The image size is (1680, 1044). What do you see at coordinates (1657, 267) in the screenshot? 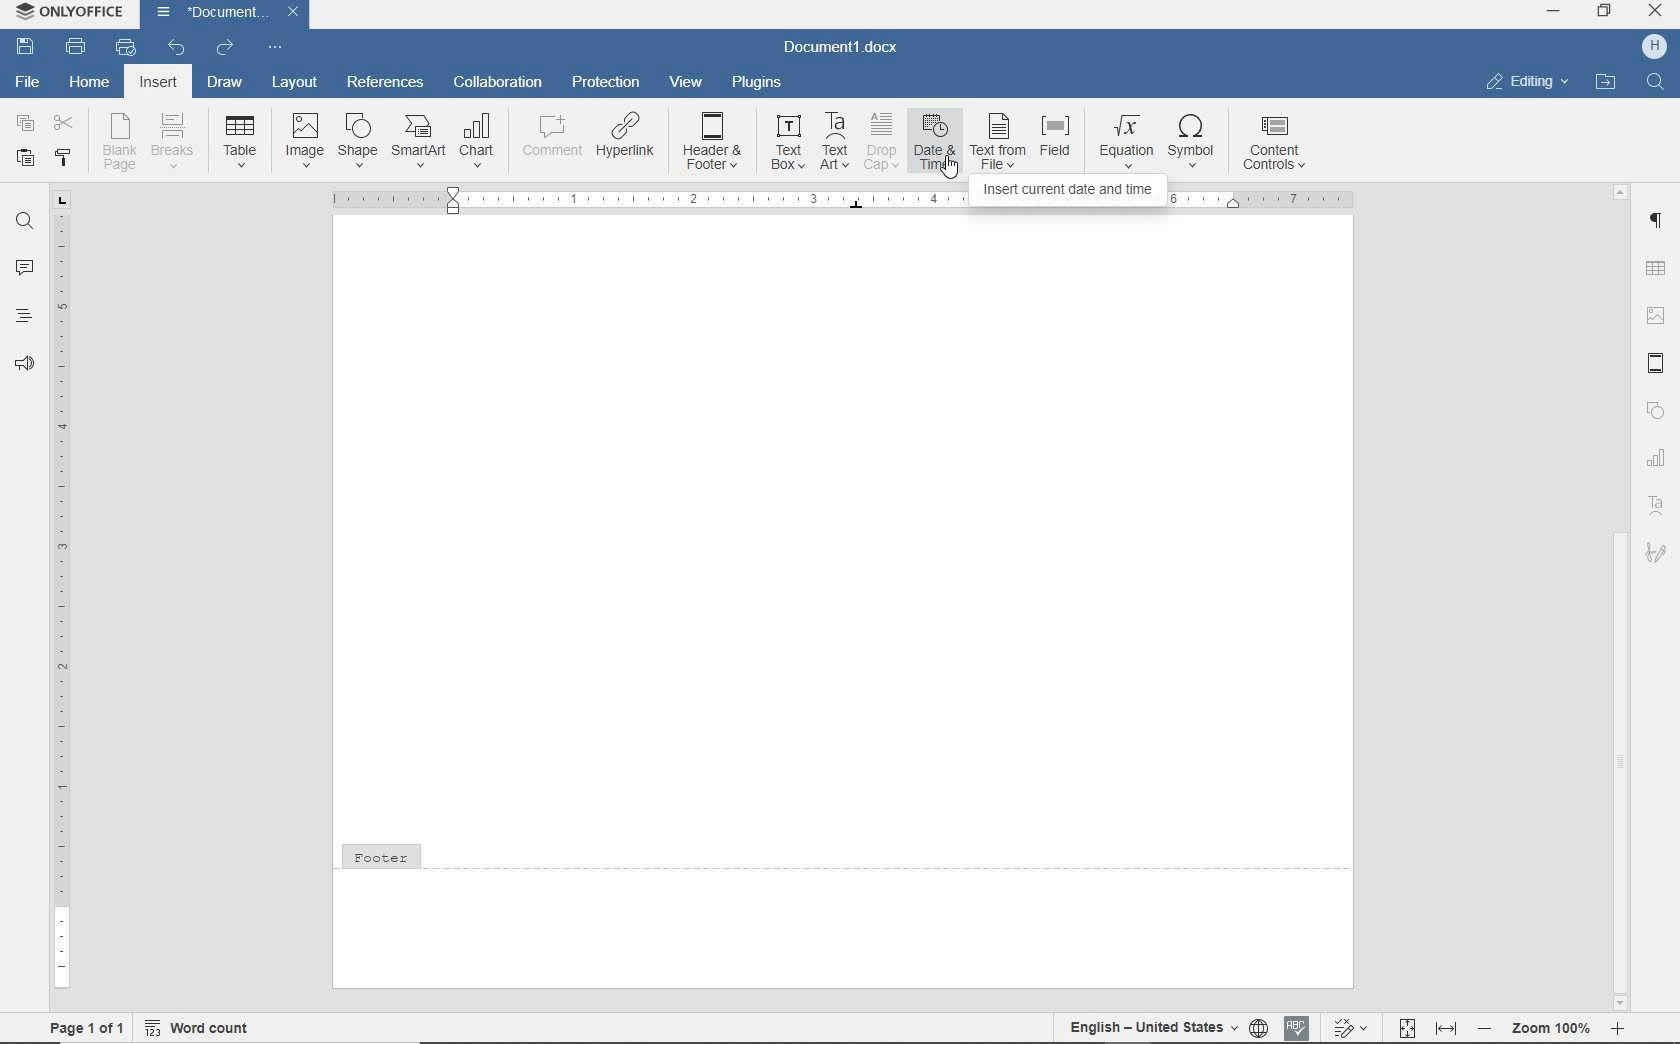
I see `table` at bounding box center [1657, 267].